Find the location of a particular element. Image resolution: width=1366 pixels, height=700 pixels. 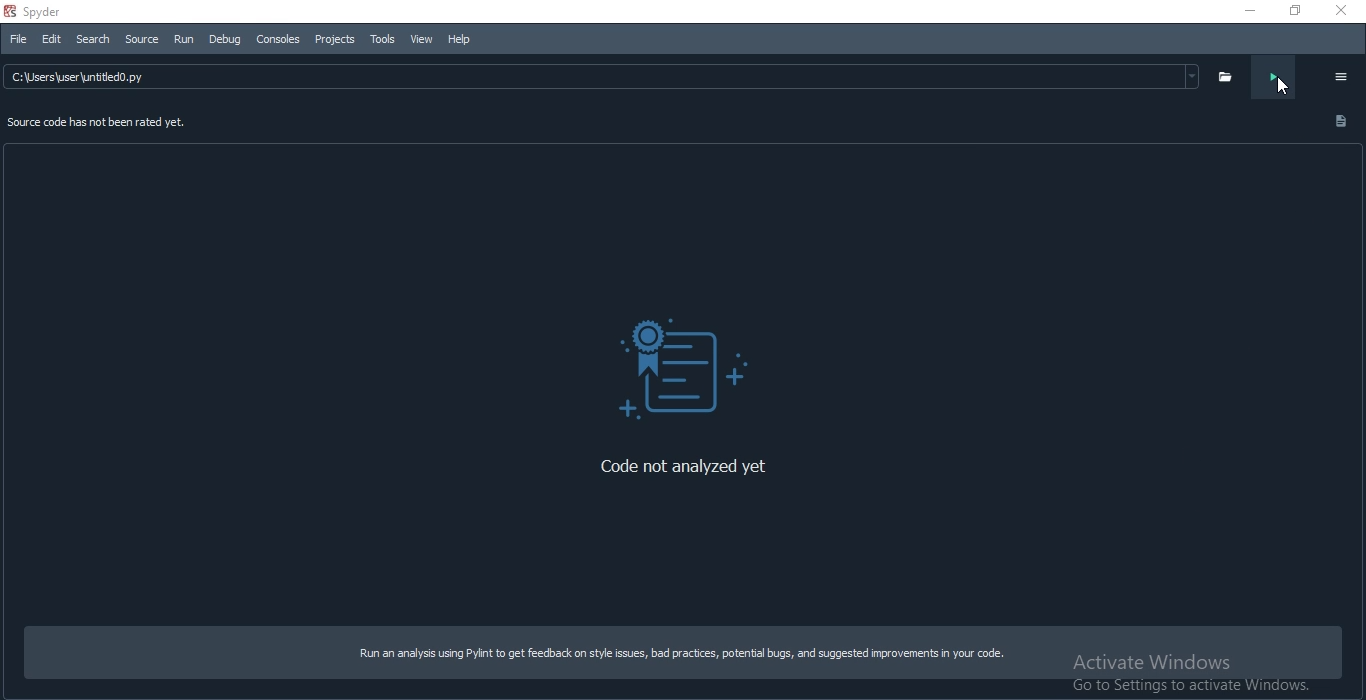

tools is located at coordinates (380, 38).